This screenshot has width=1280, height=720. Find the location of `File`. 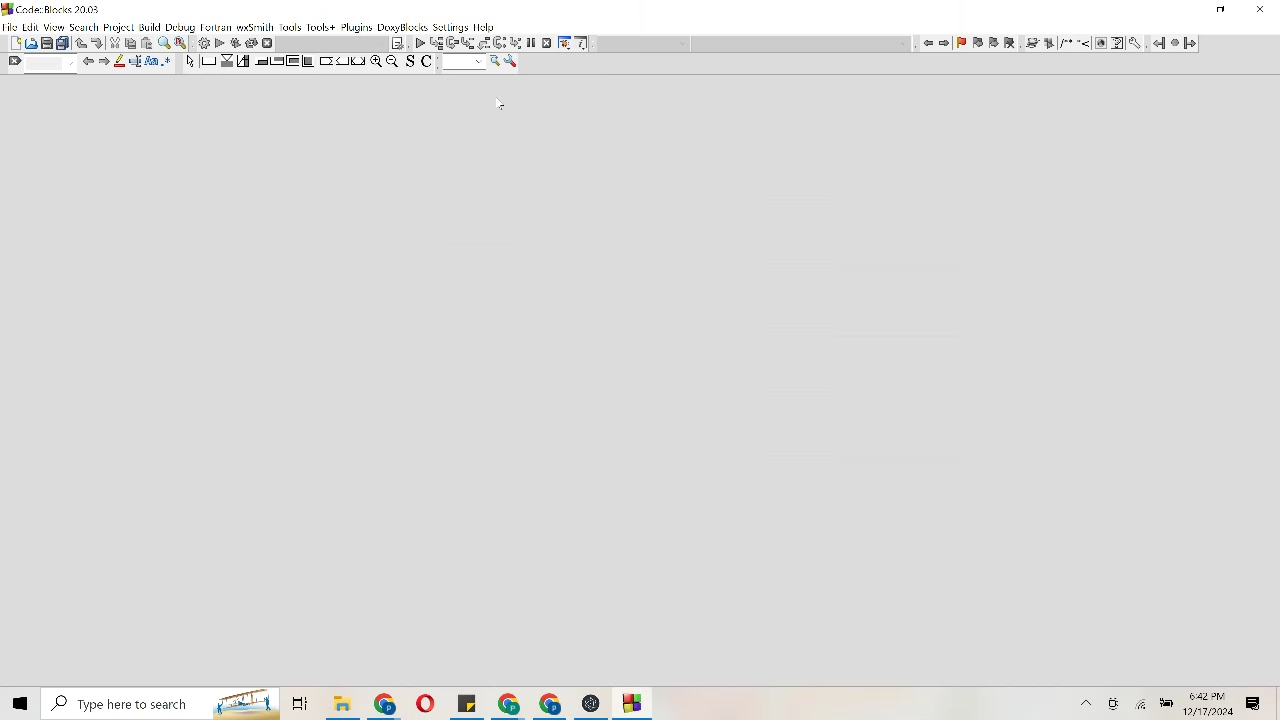

File is located at coordinates (386, 703).